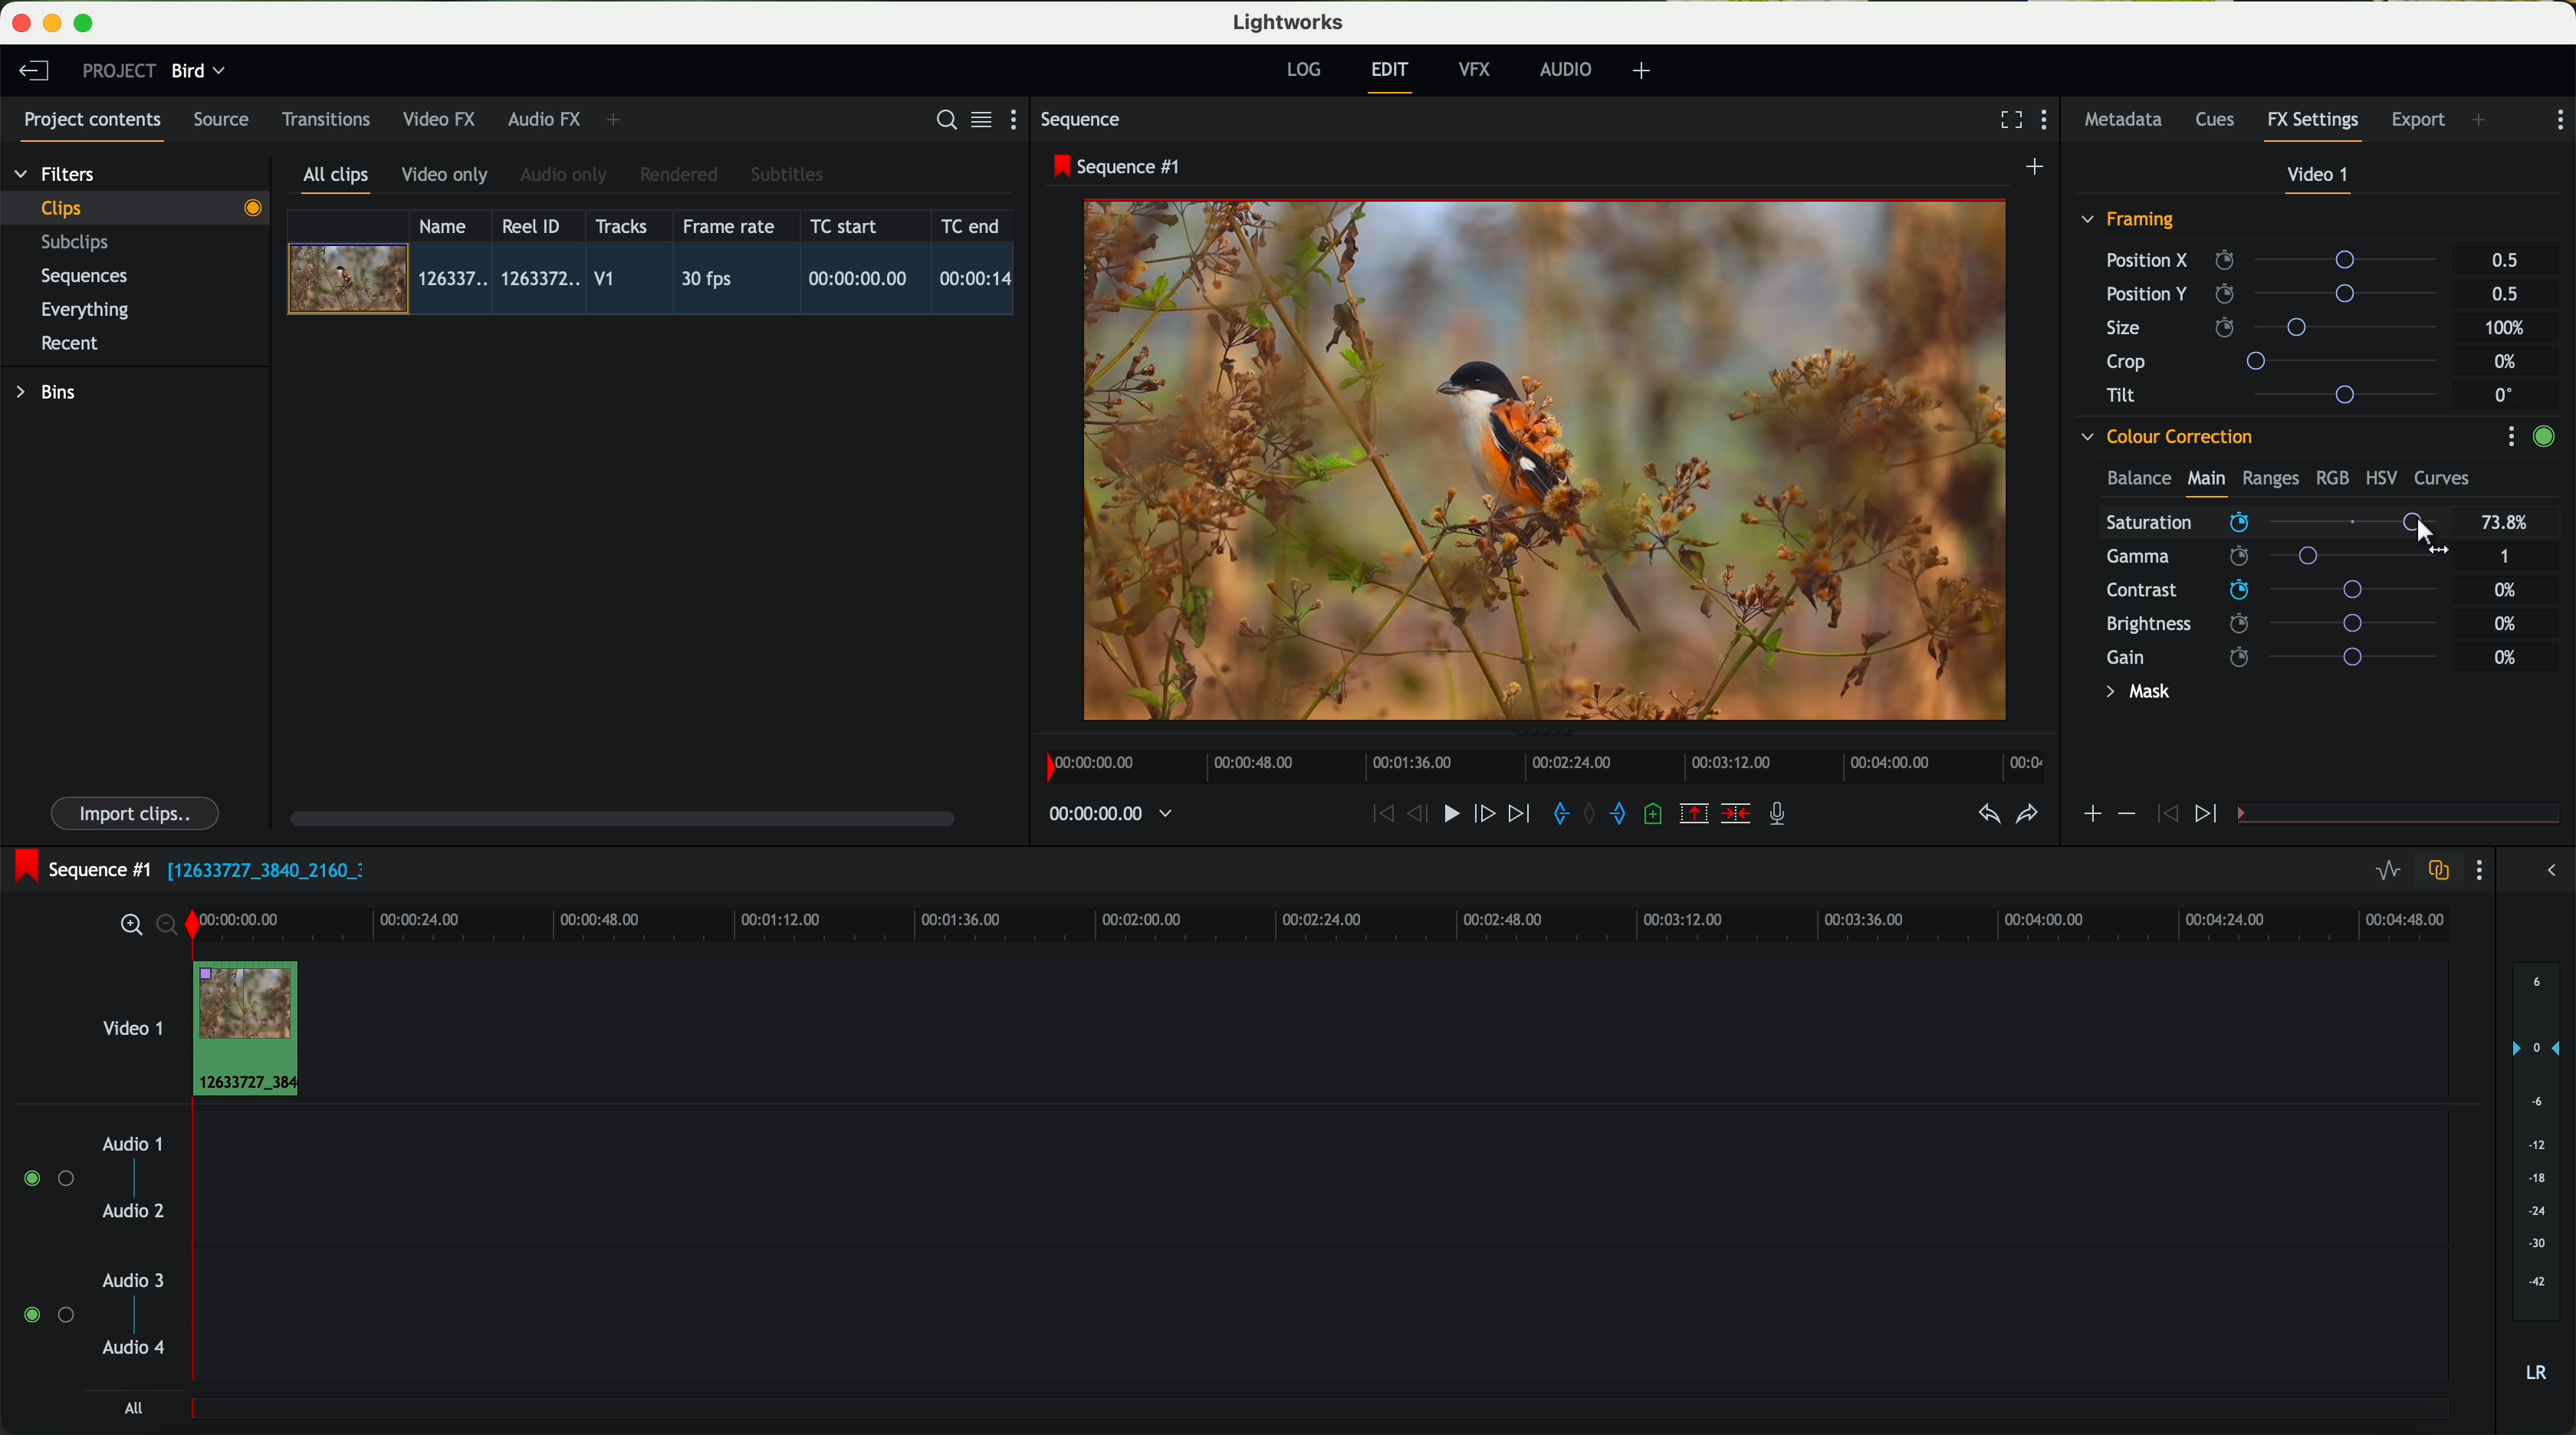 This screenshot has height=1435, width=2576. I want to click on remove the marked section, so click(1696, 814).